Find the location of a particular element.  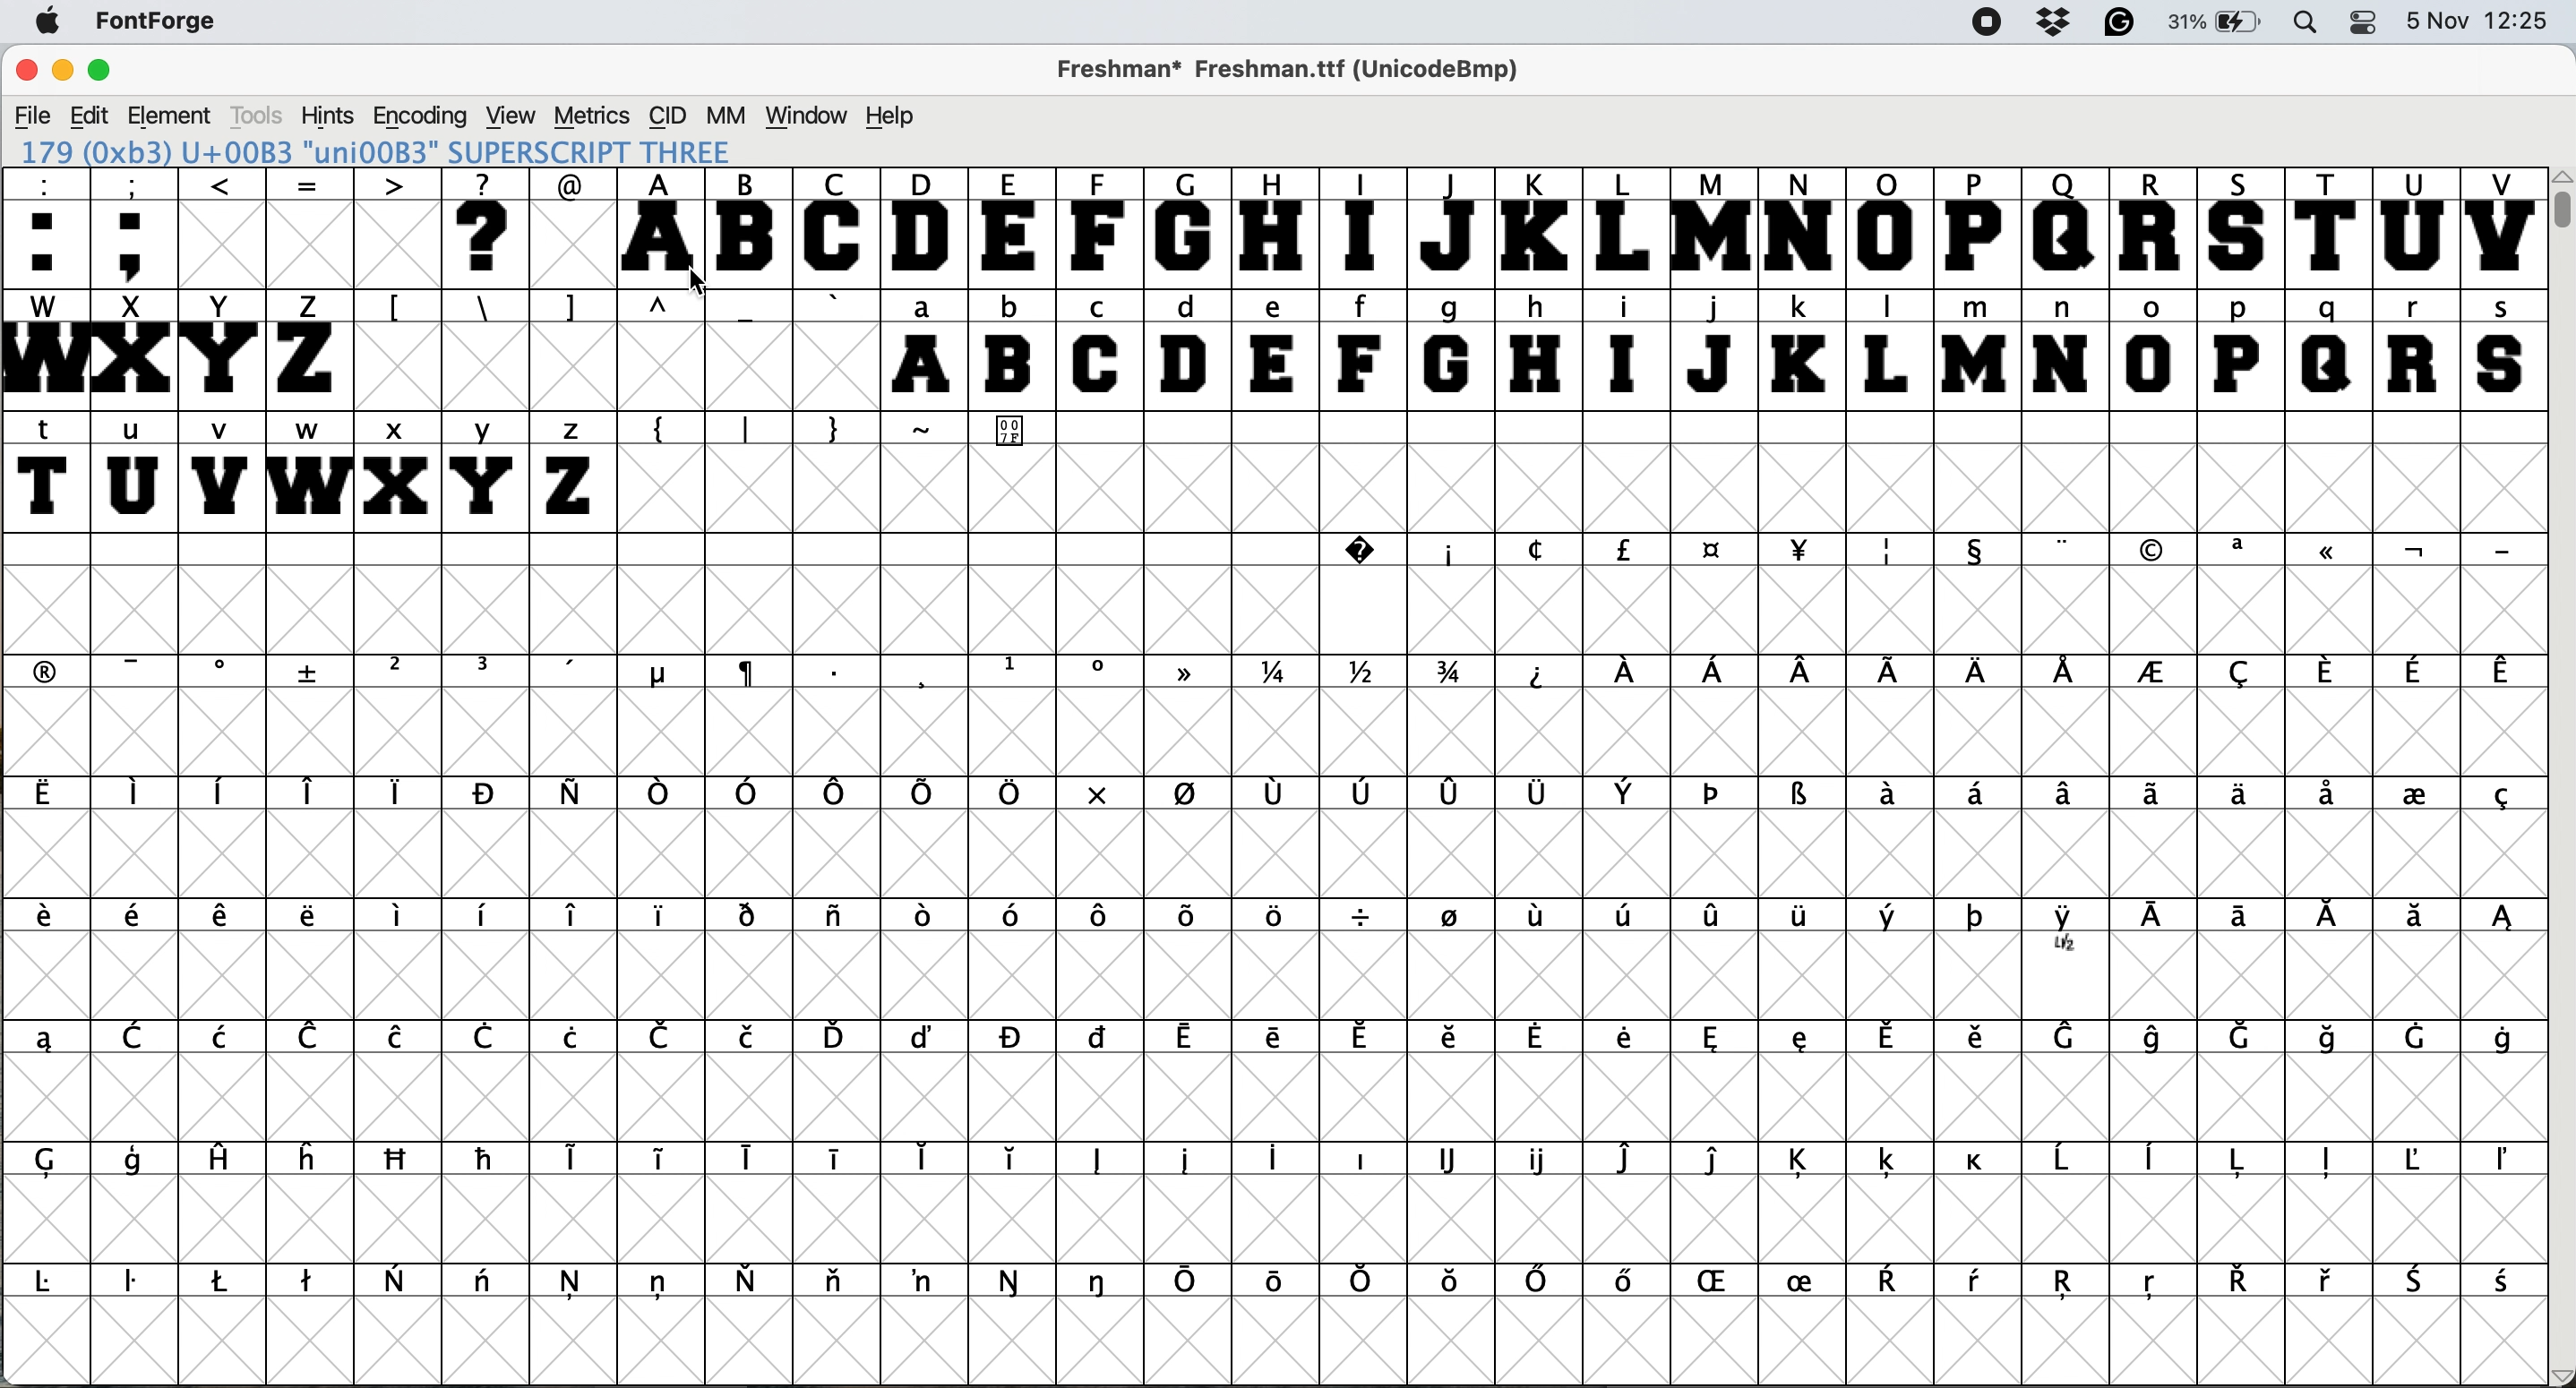

P is located at coordinates (1978, 228).